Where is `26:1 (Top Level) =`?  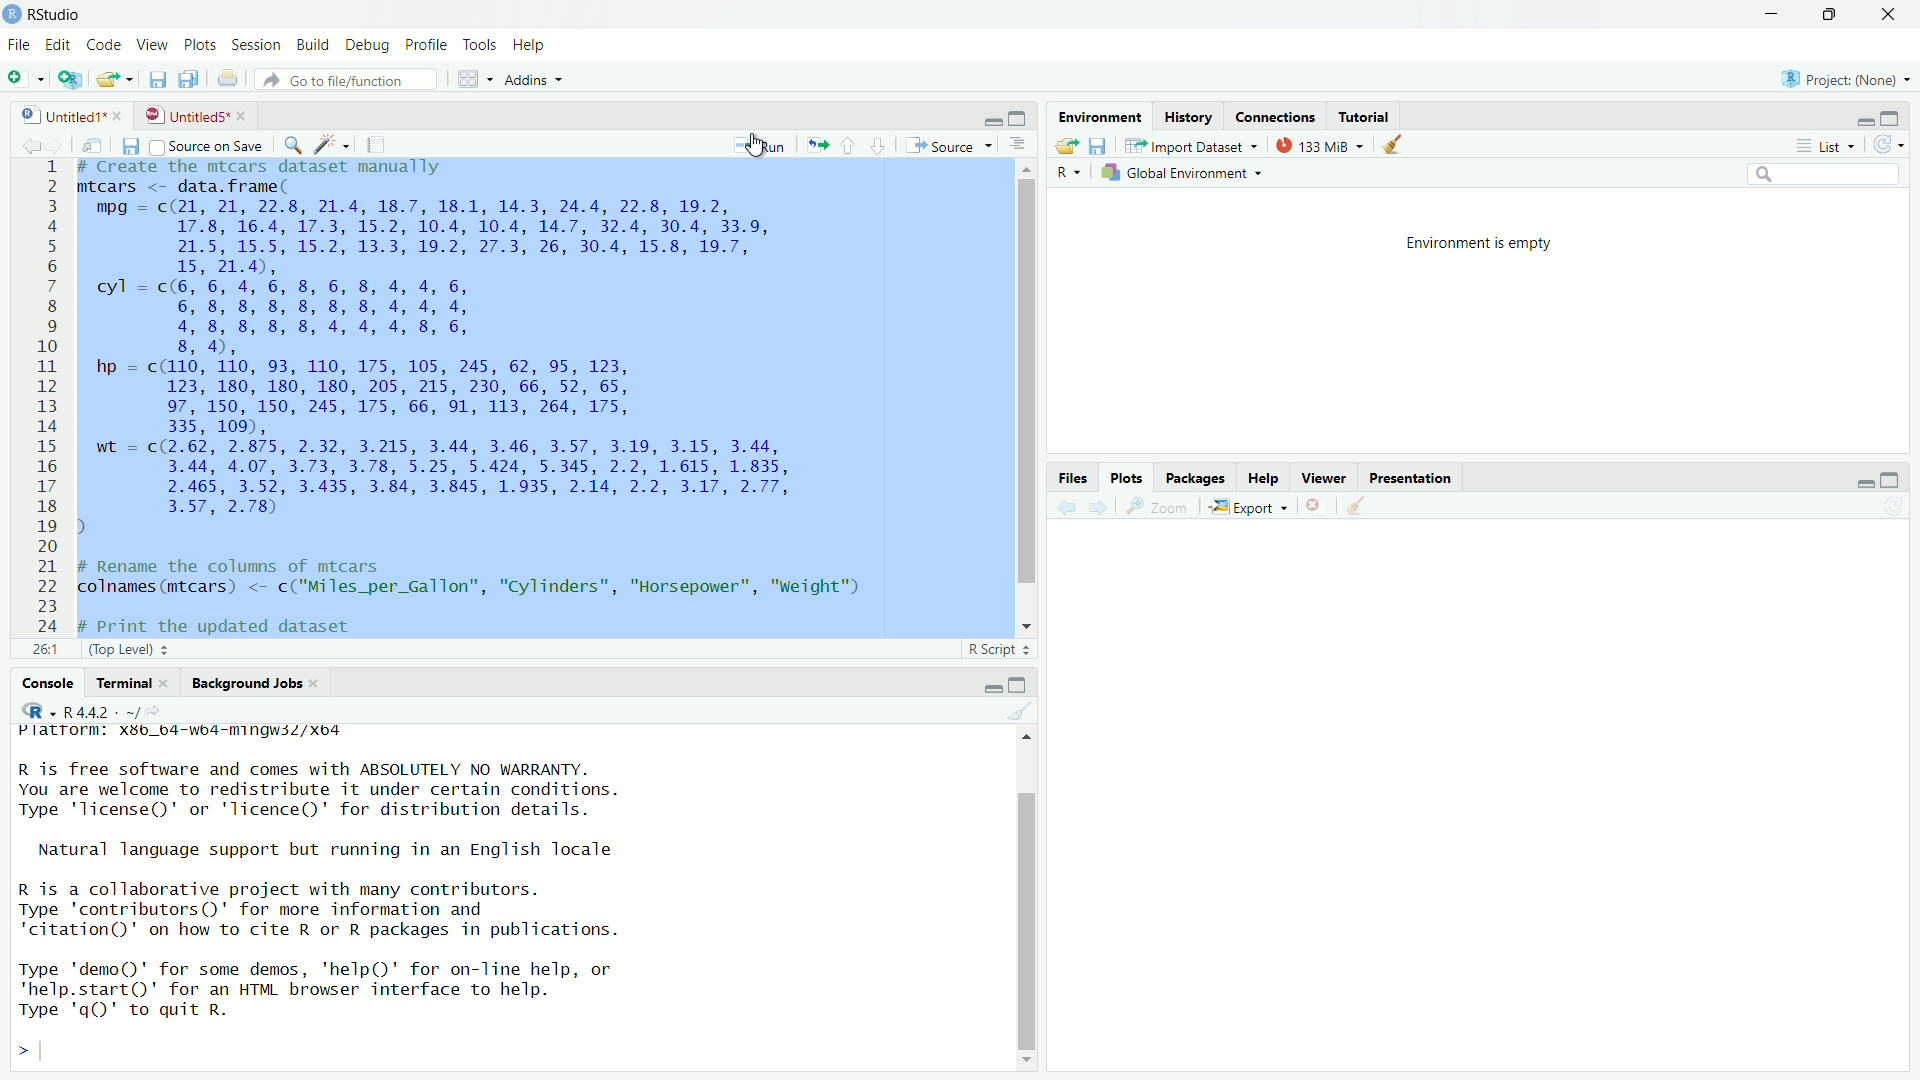
26:1 (Top Level) = is located at coordinates (113, 647).